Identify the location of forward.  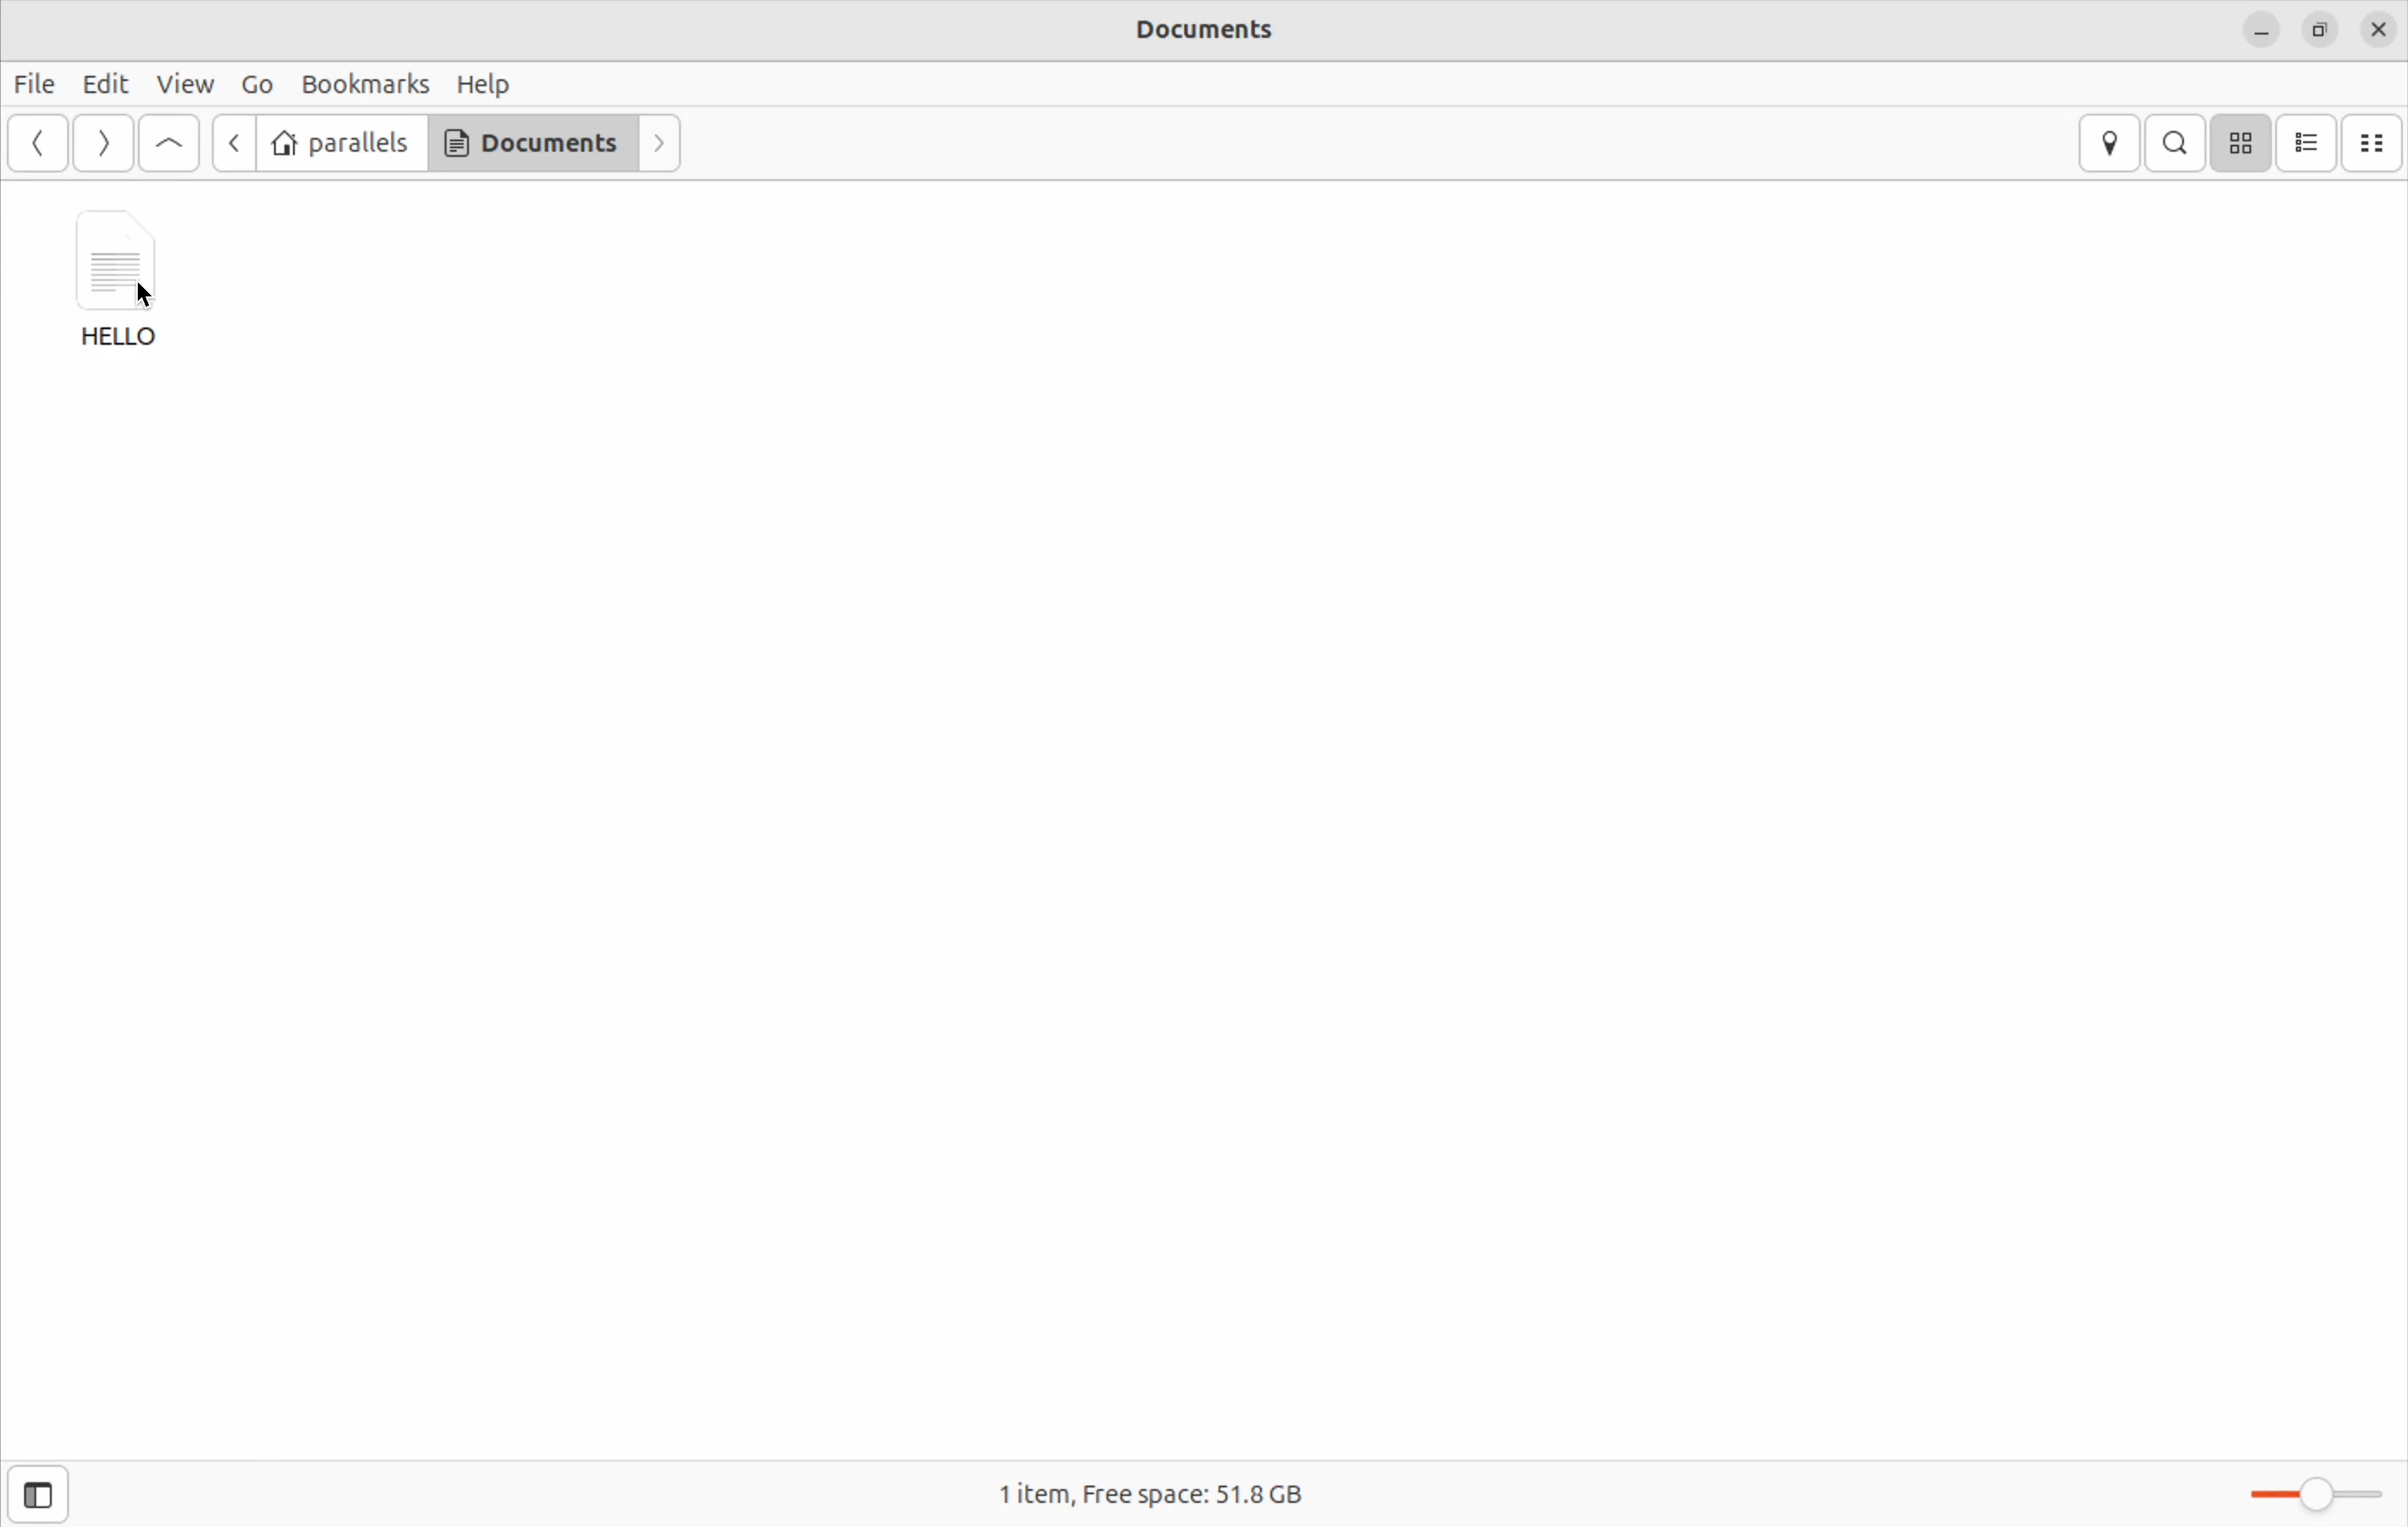
(100, 143).